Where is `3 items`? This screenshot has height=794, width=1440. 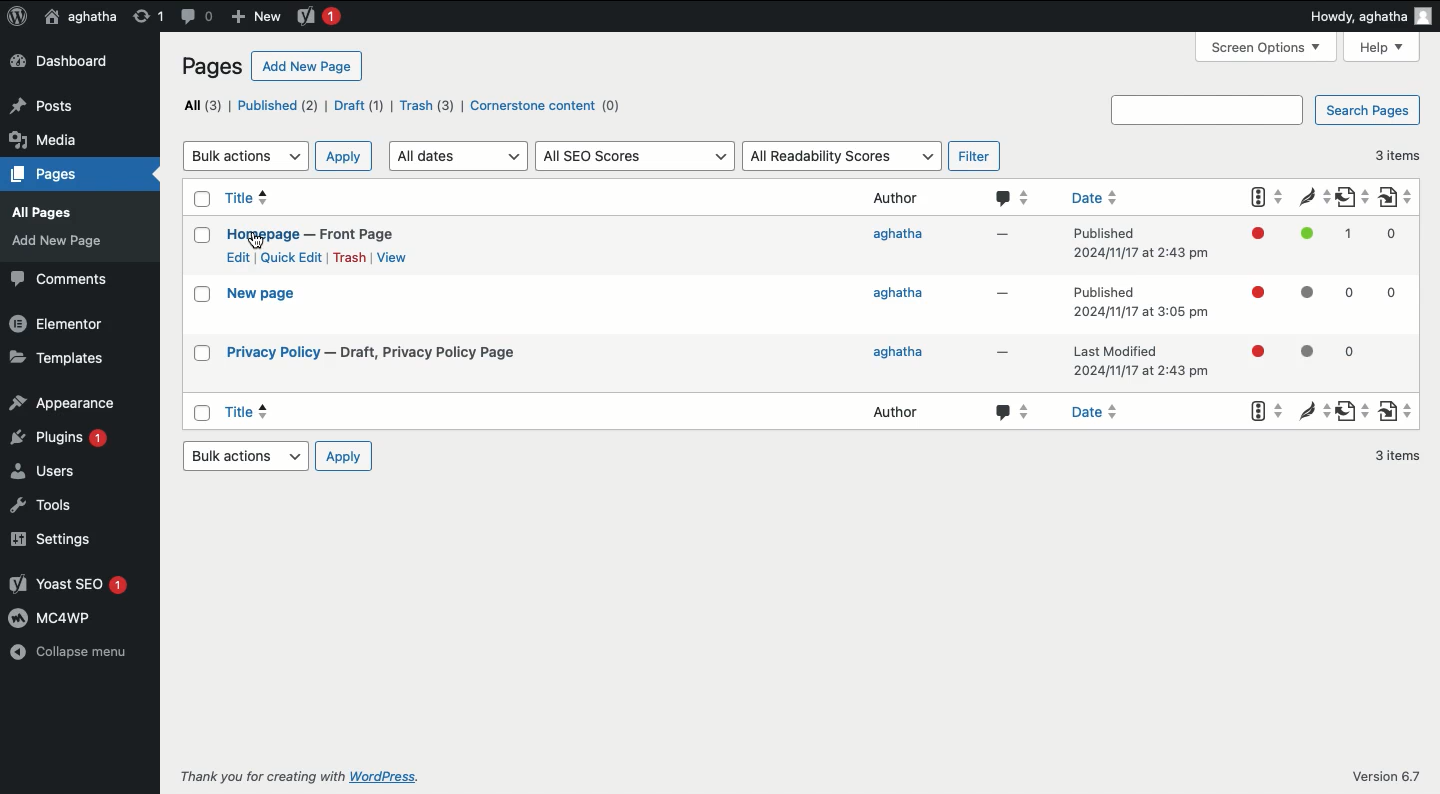 3 items is located at coordinates (1388, 458).